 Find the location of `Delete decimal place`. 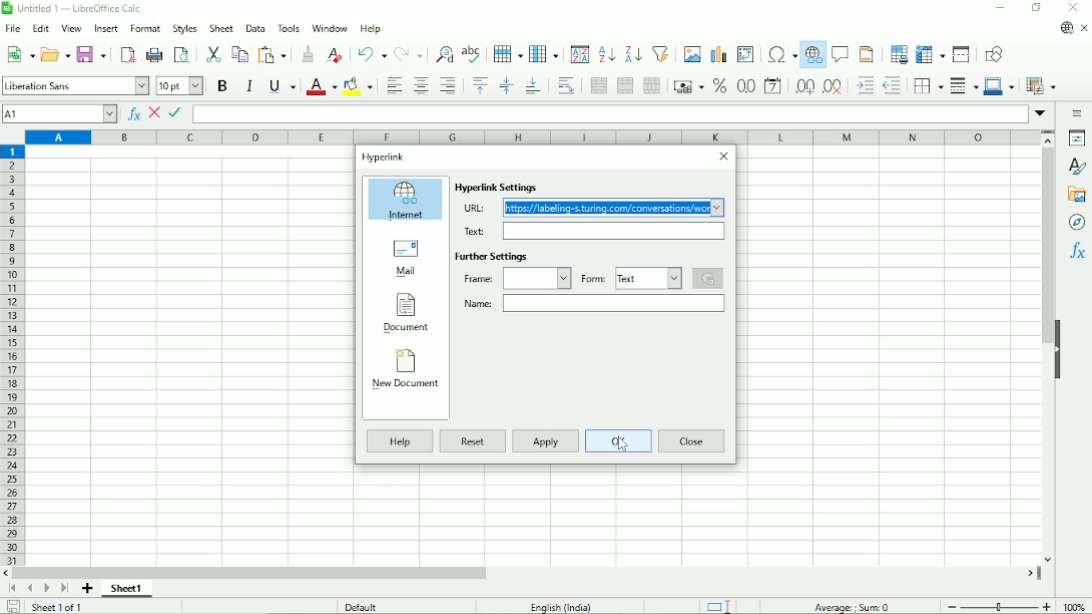

Delete decimal place is located at coordinates (834, 87).